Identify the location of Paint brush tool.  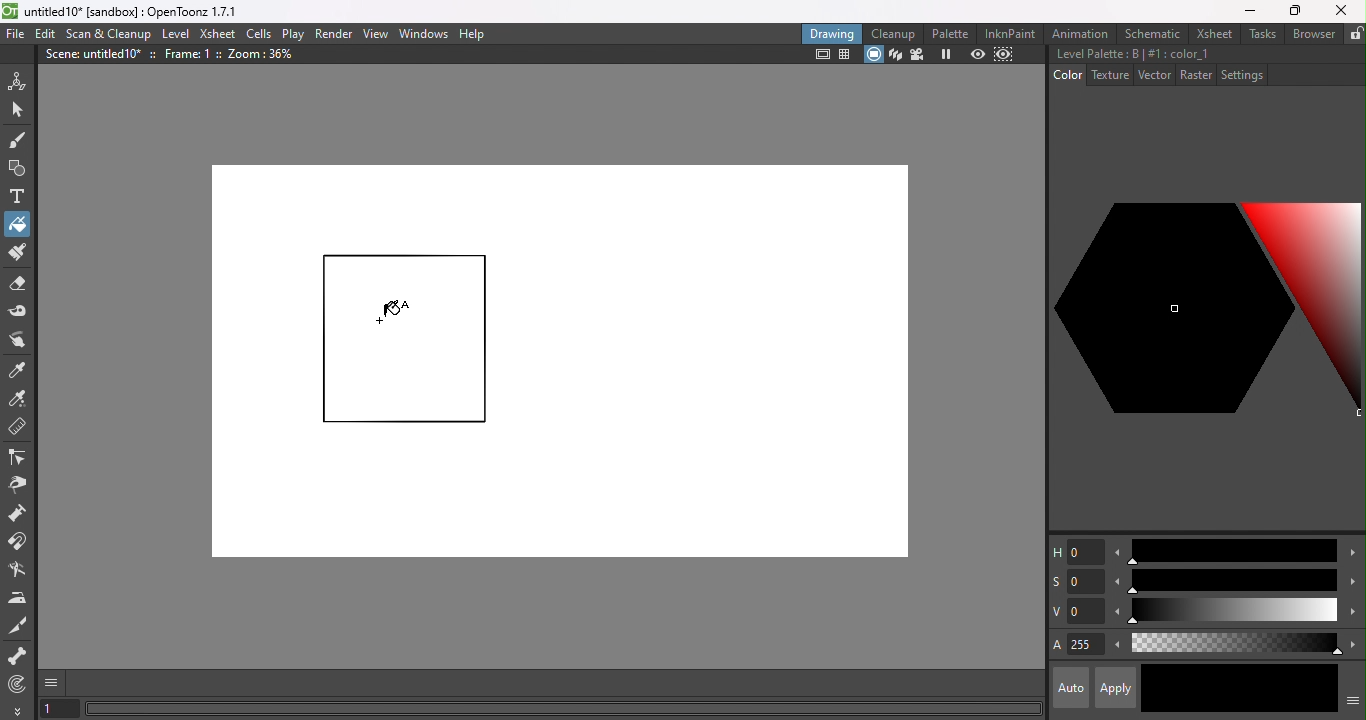
(16, 254).